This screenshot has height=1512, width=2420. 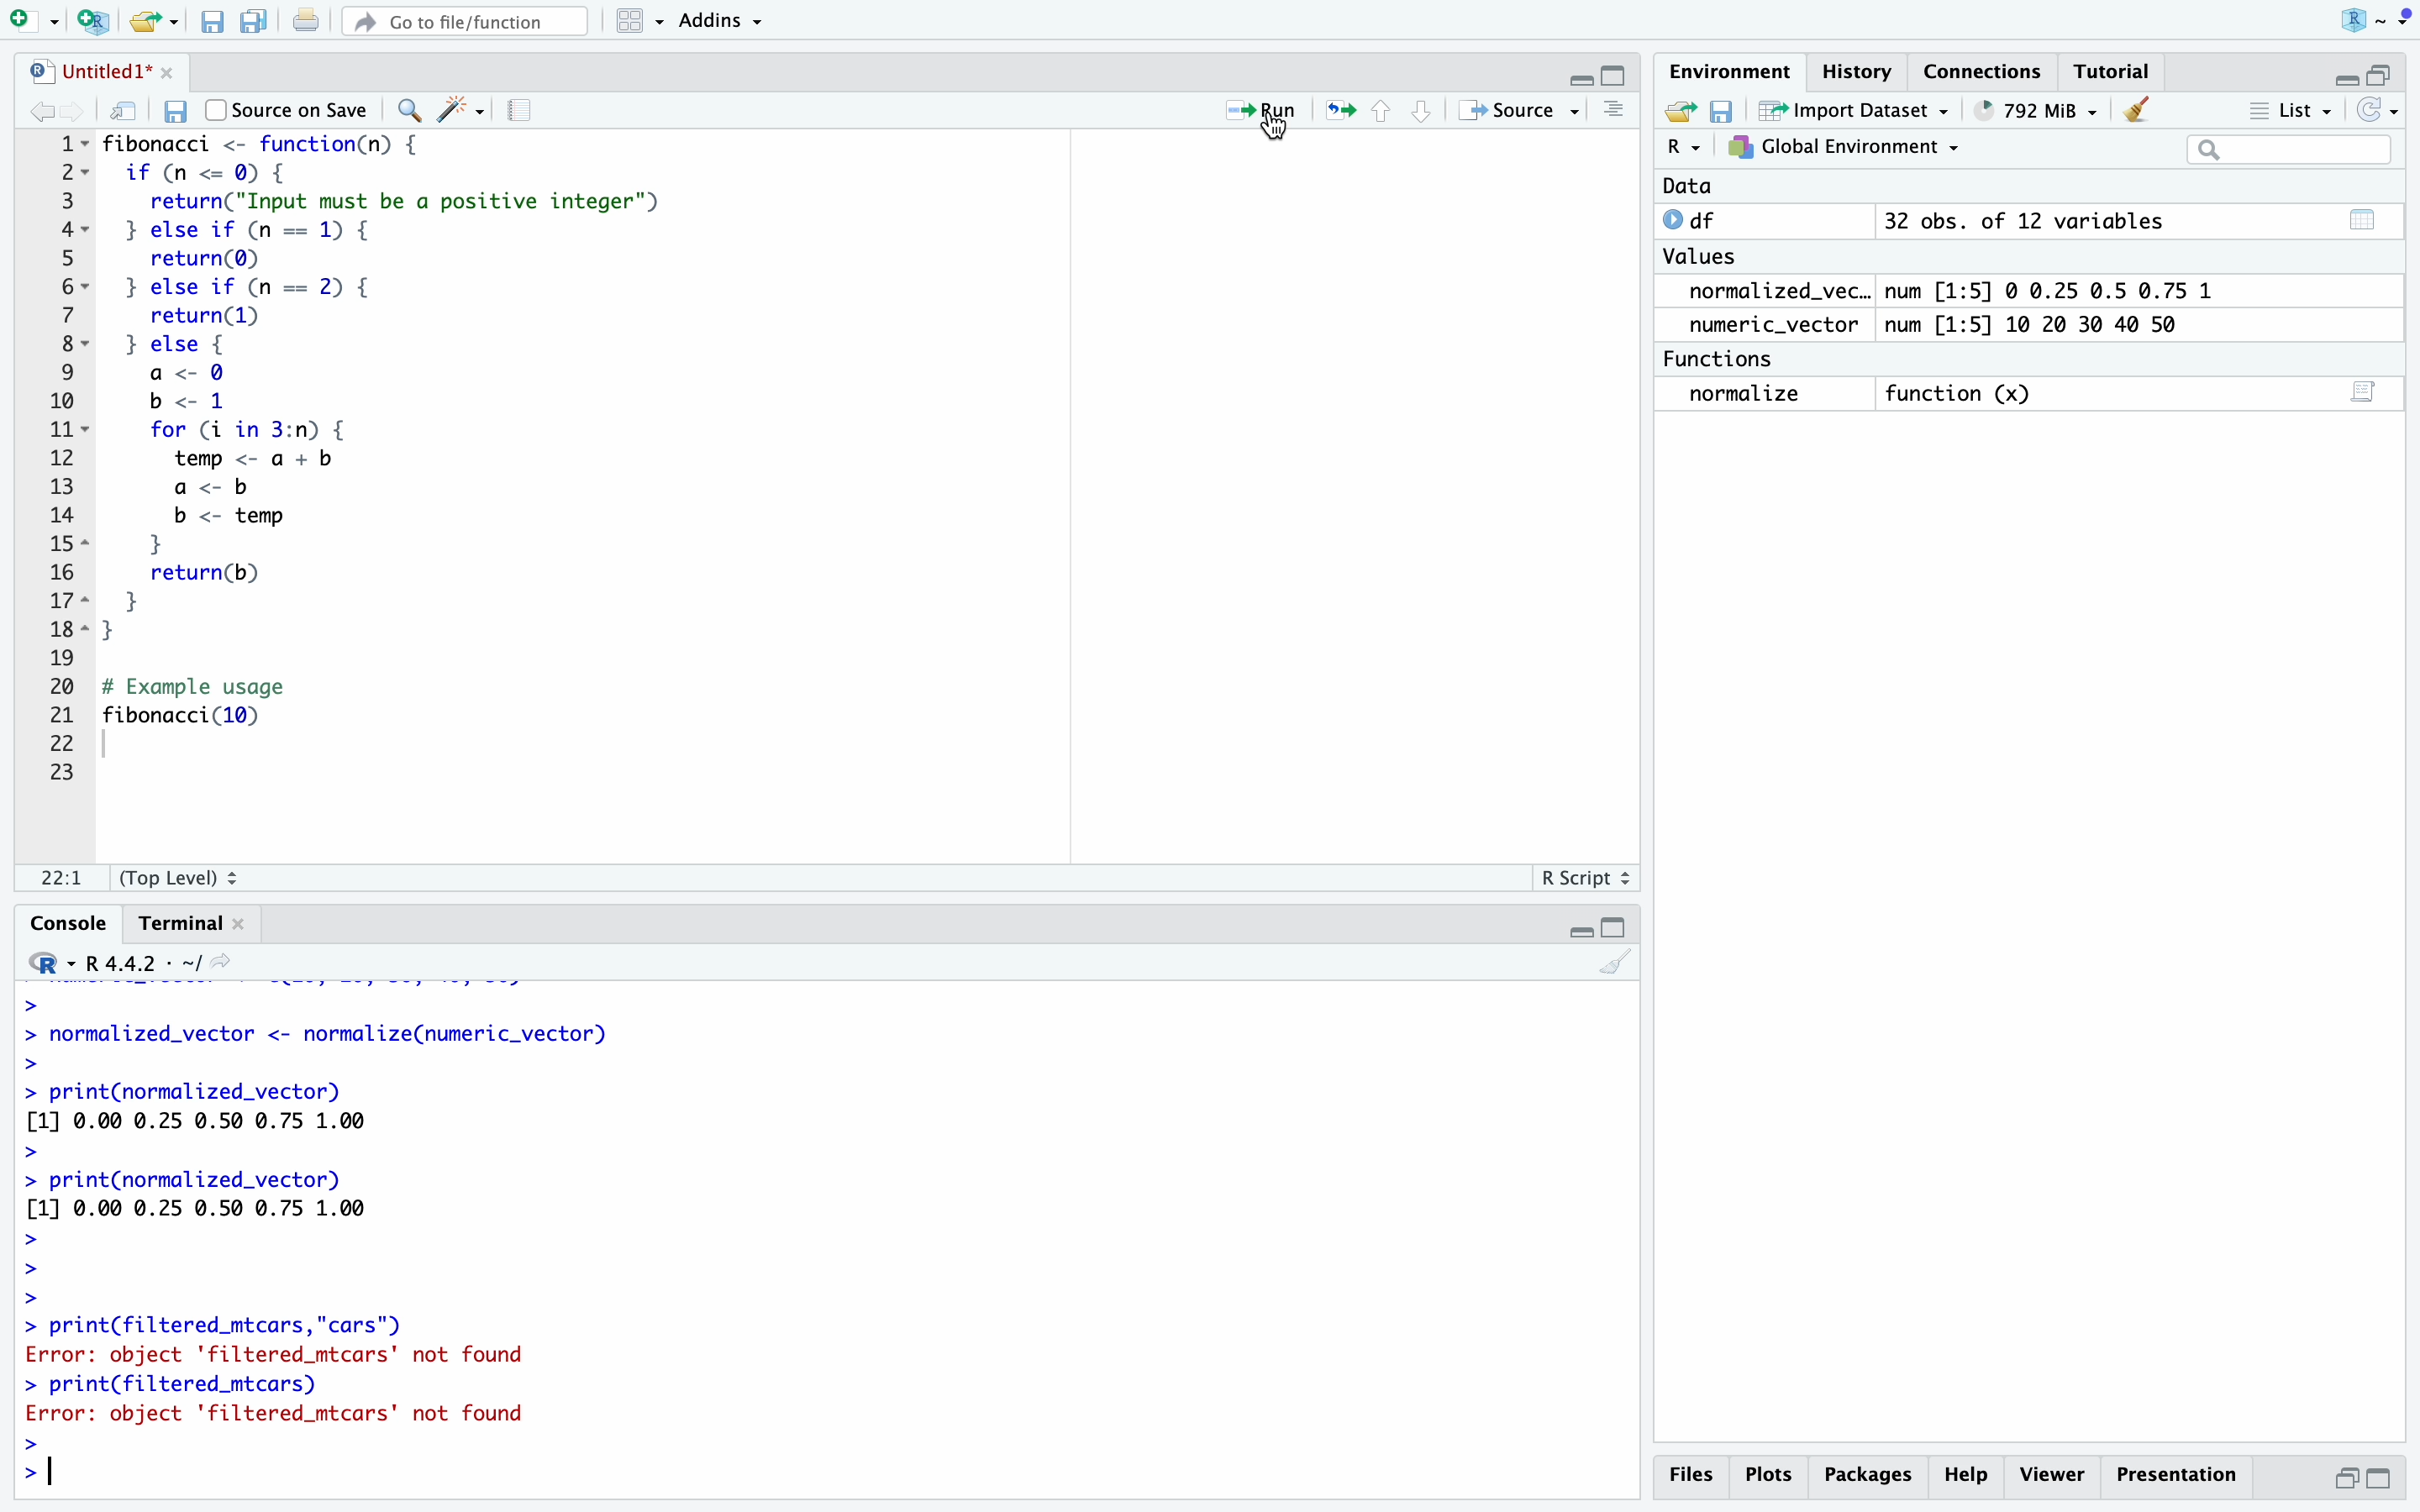 I want to click on R Script, so click(x=1586, y=879).